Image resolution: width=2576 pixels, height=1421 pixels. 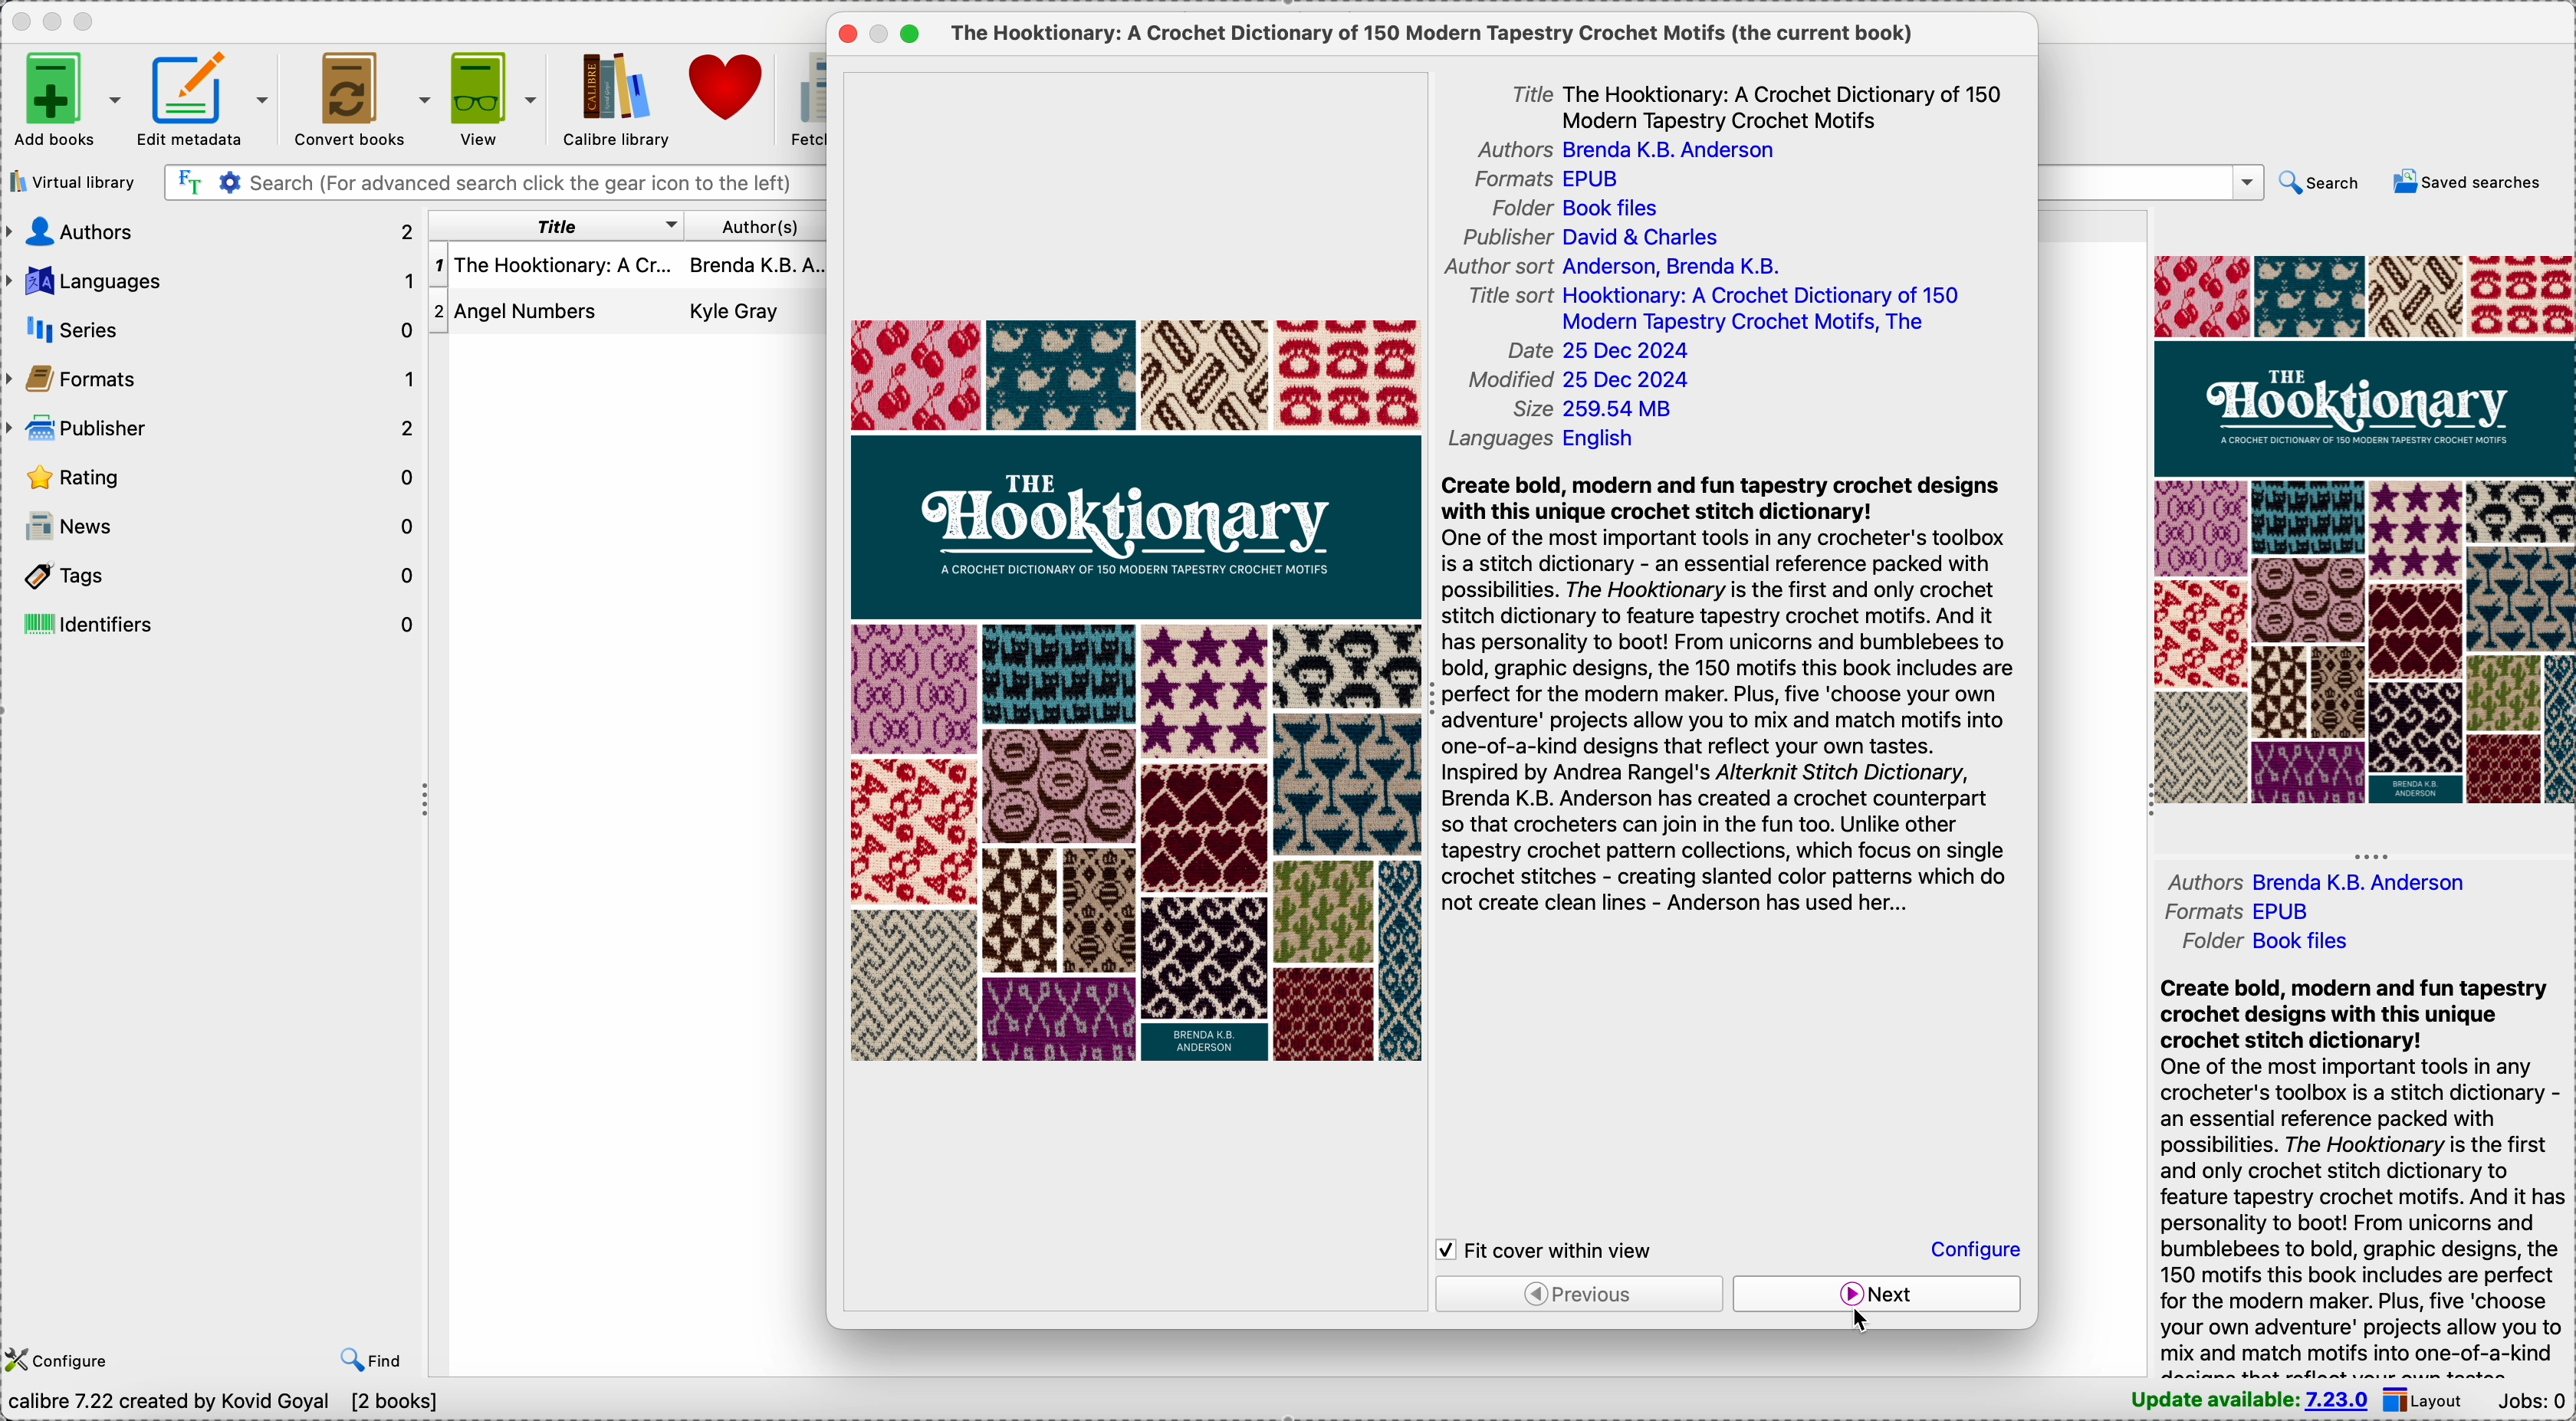 What do you see at coordinates (807, 100) in the screenshot?
I see `fetch news` at bounding box center [807, 100].